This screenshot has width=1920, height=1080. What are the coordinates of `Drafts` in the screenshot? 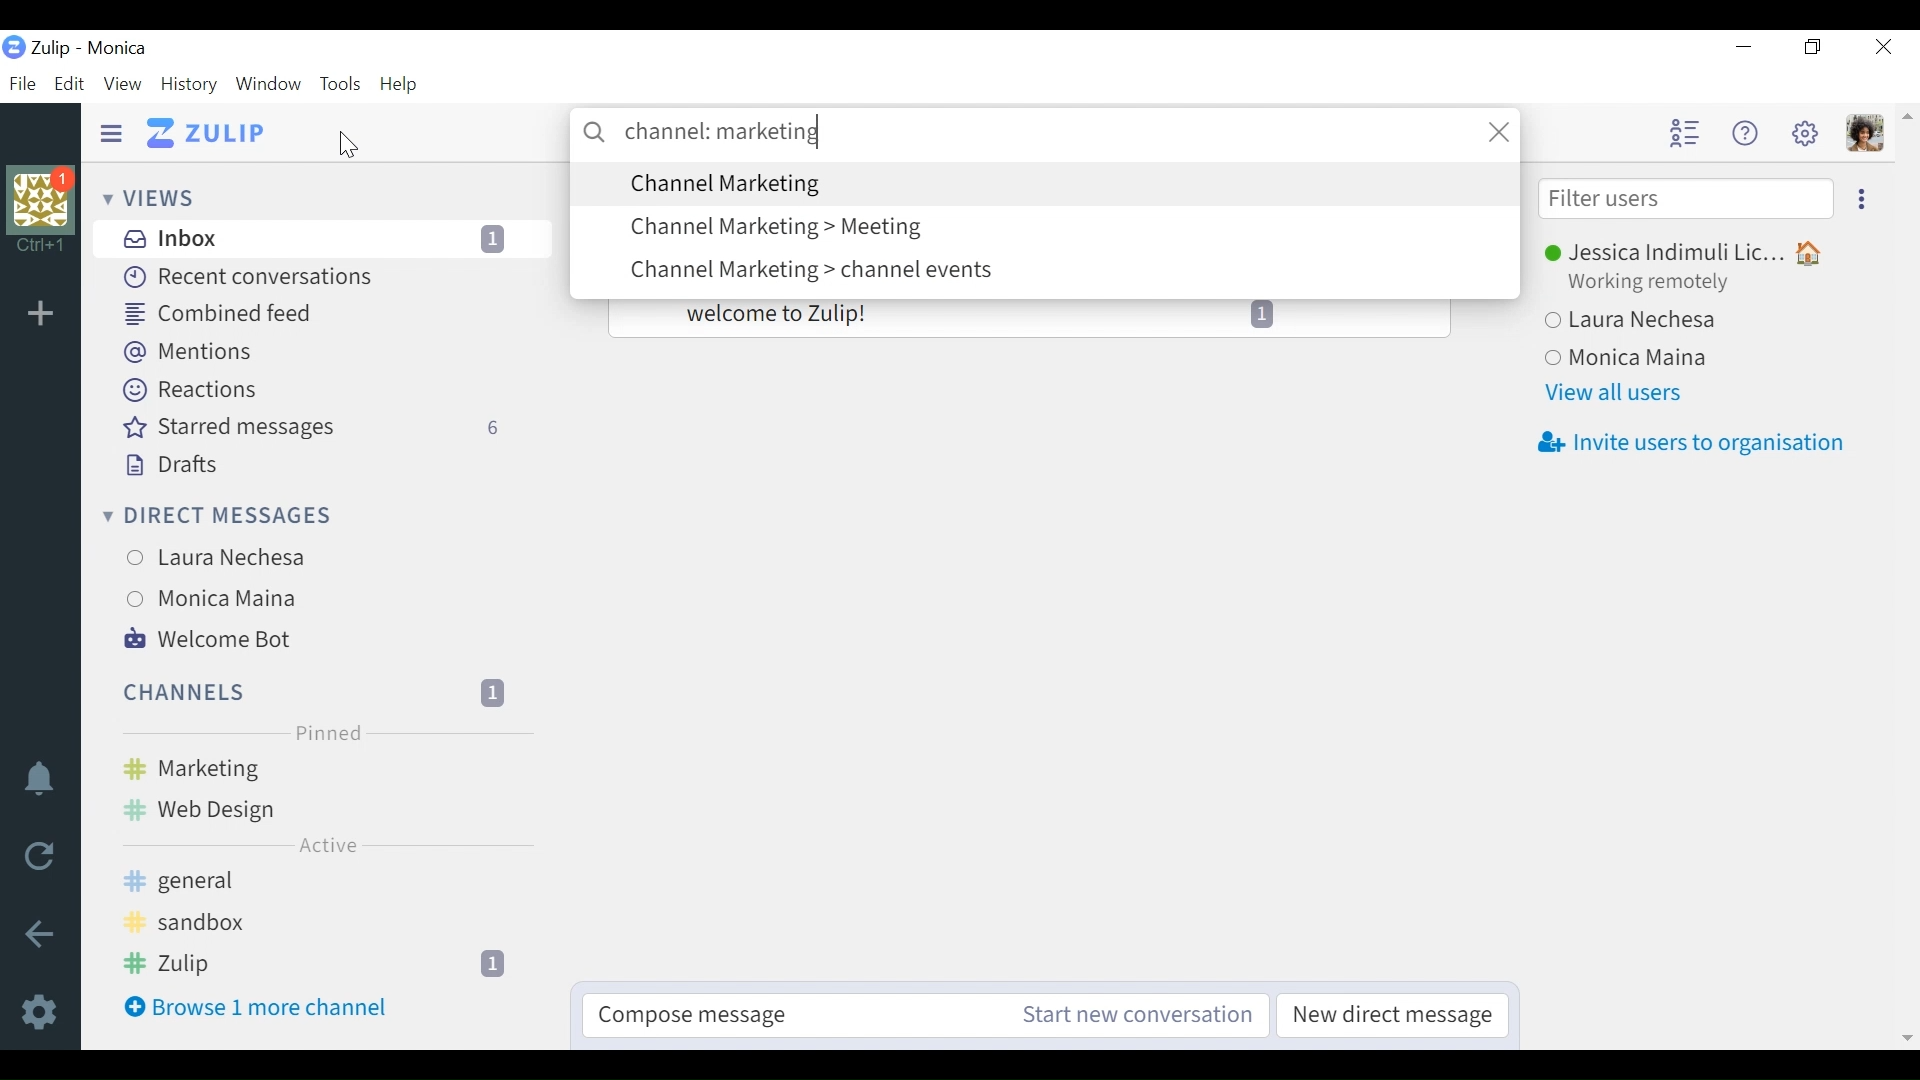 It's located at (166, 466).